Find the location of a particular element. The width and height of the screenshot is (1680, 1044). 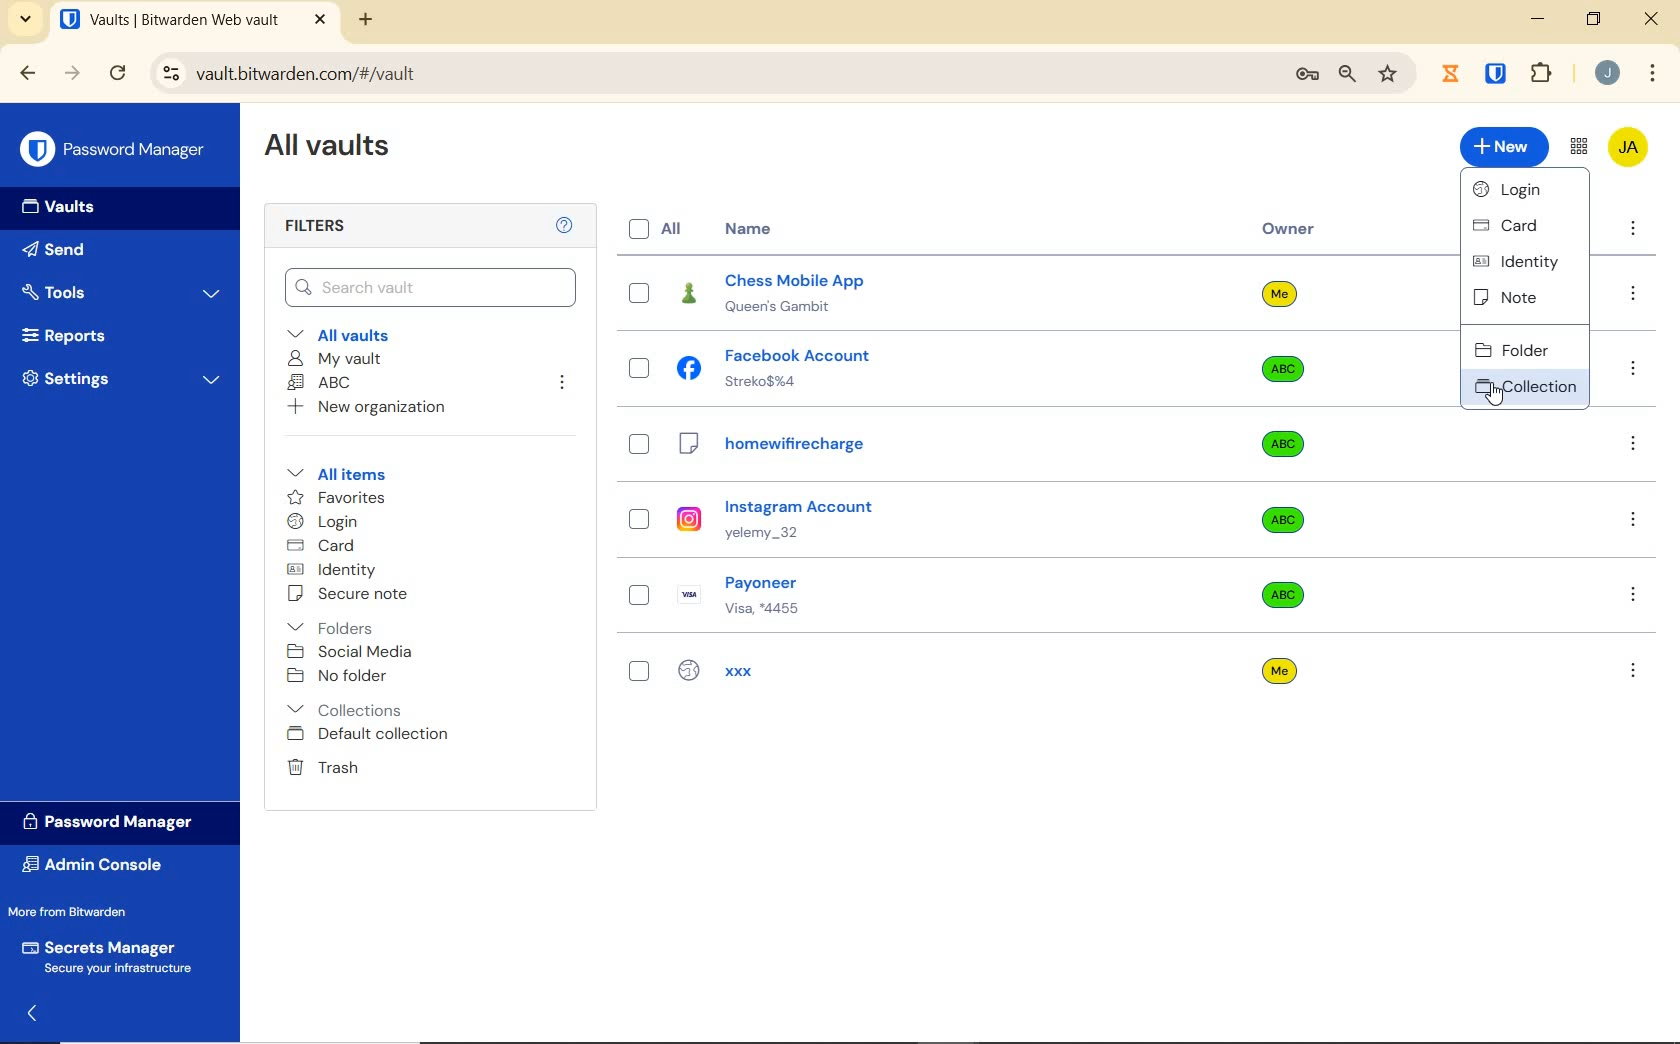

address bar is located at coordinates (710, 74).